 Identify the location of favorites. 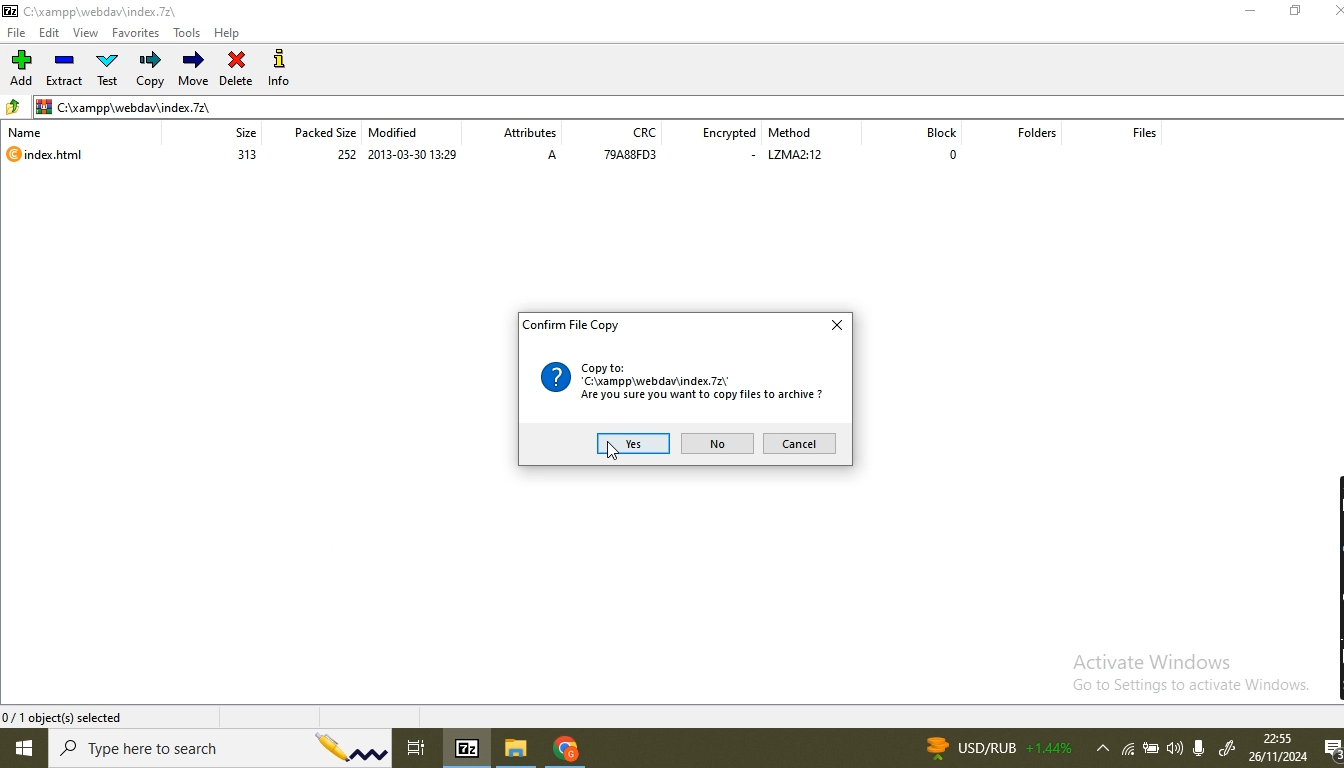
(137, 33).